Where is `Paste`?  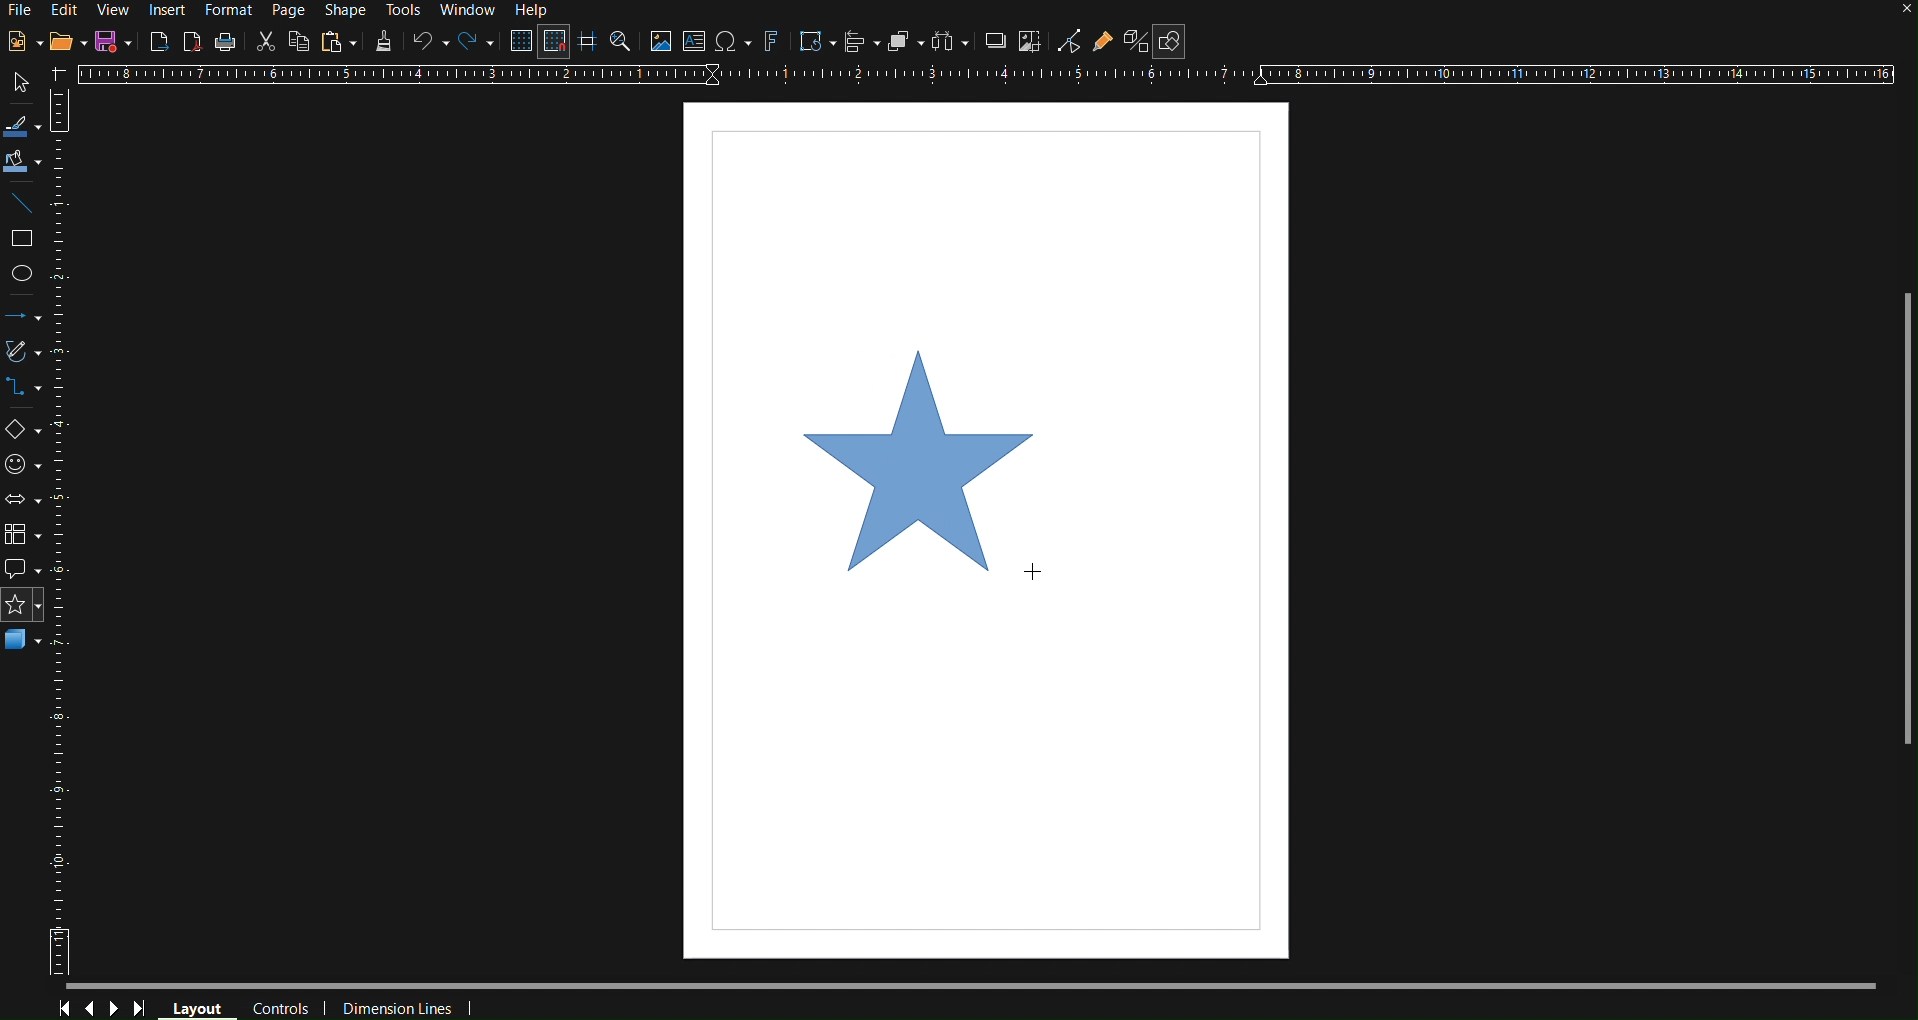 Paste is located at coordinates (337, 42).